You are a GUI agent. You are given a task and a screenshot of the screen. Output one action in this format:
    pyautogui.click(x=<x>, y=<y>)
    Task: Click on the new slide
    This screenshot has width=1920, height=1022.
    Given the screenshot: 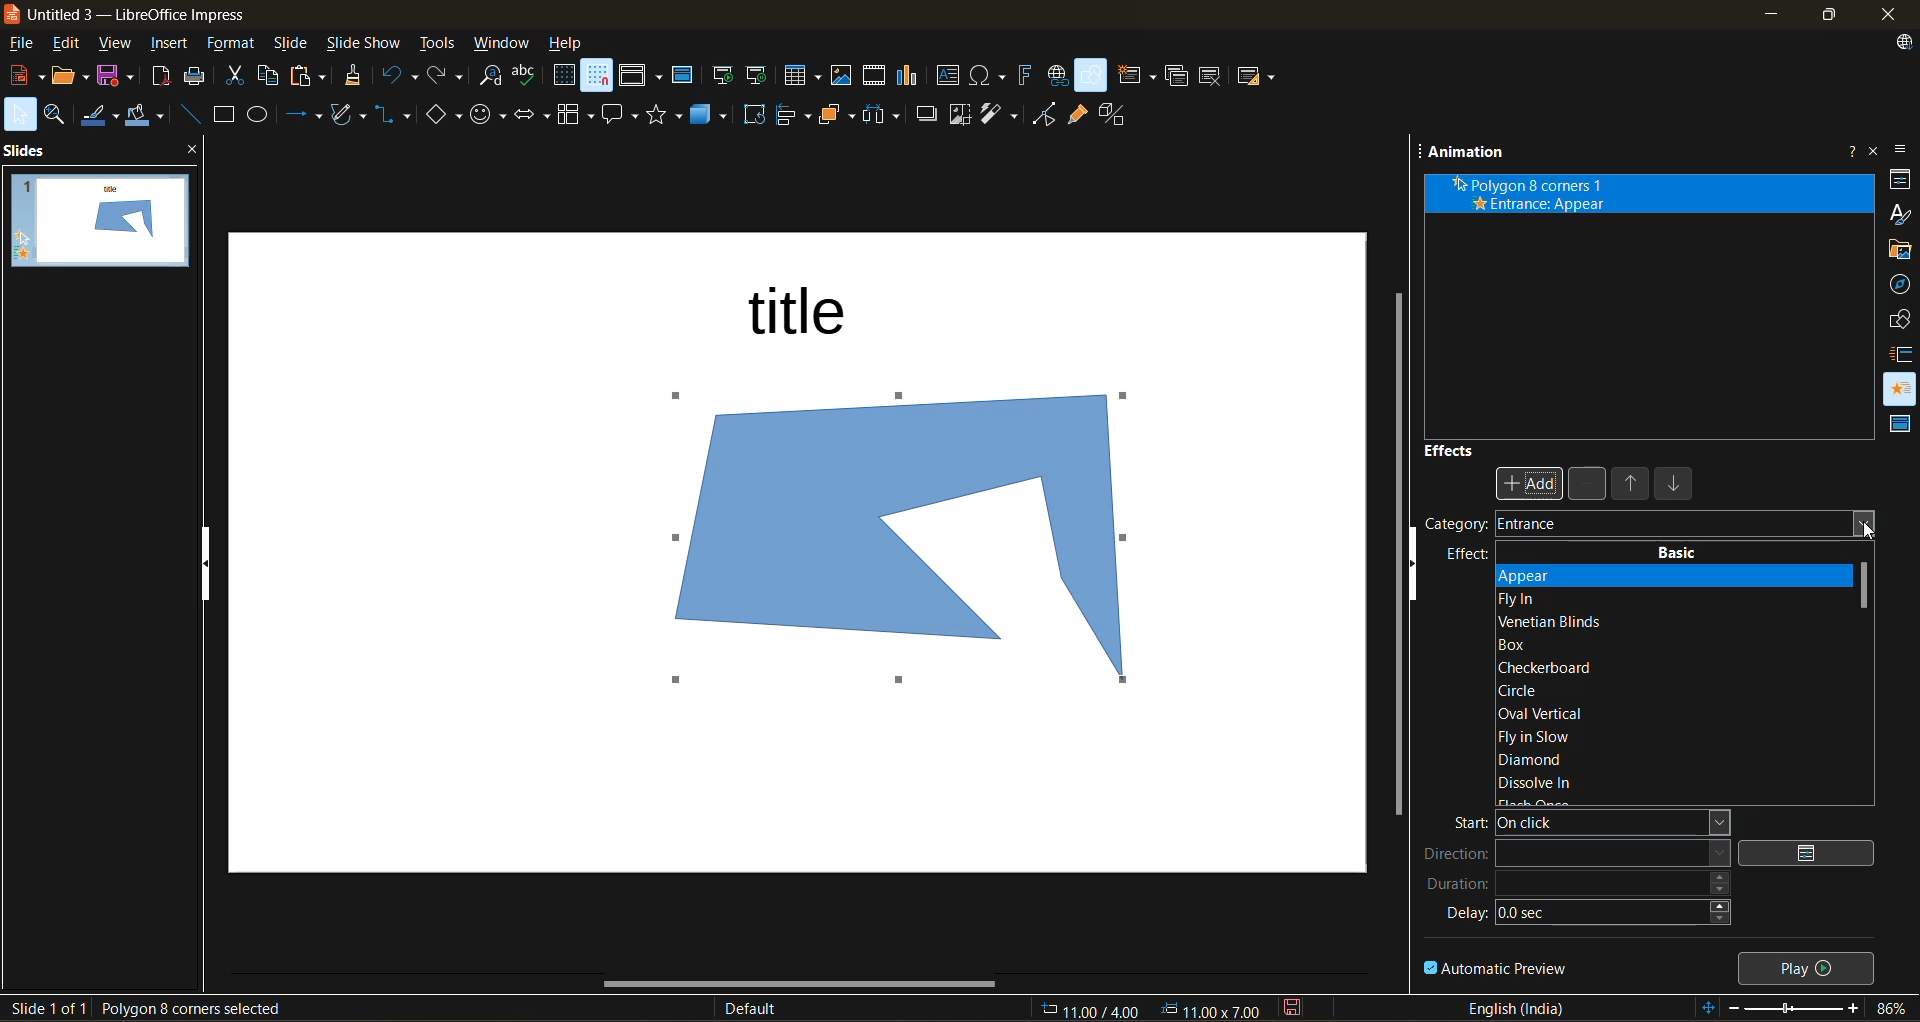 What is the action you would take?
    pyautogui.click(x=1134, y=75)
    